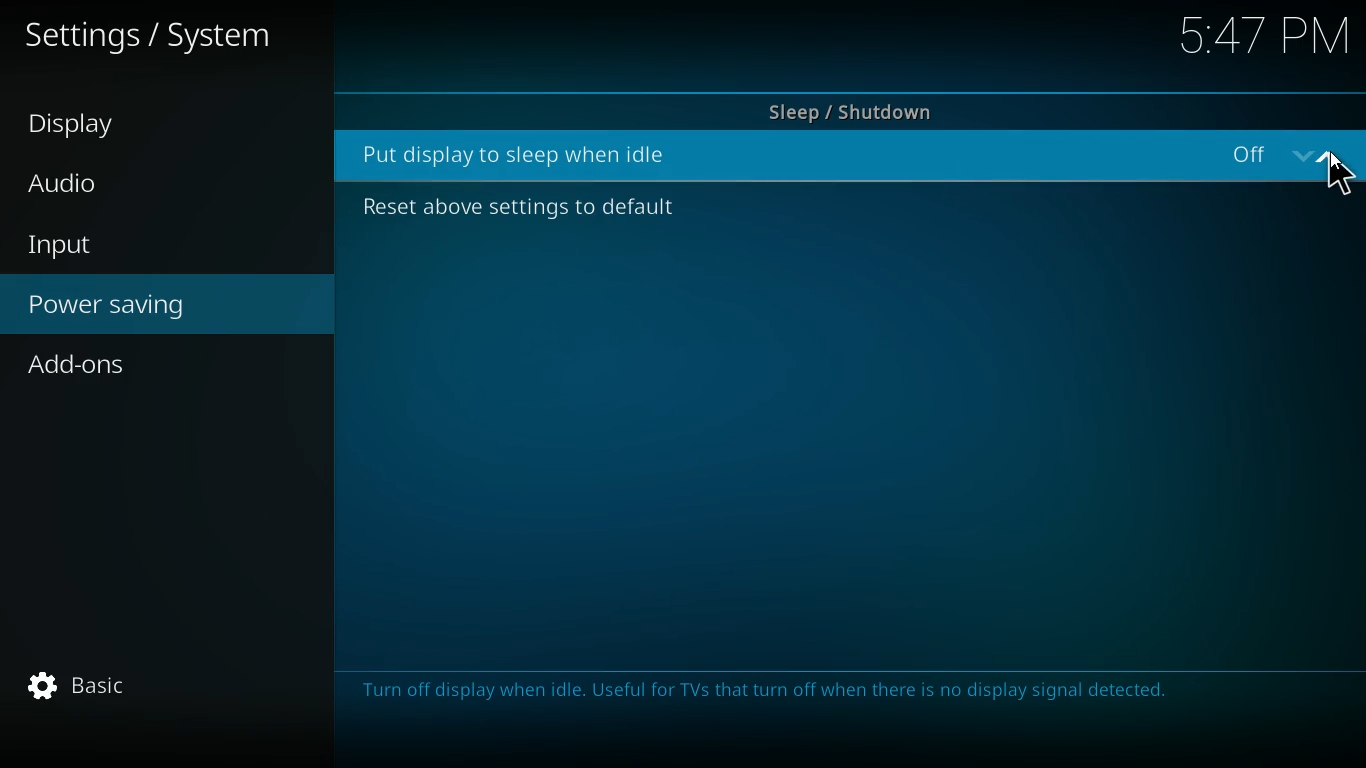  I want to click on basic, so click(77, 684).